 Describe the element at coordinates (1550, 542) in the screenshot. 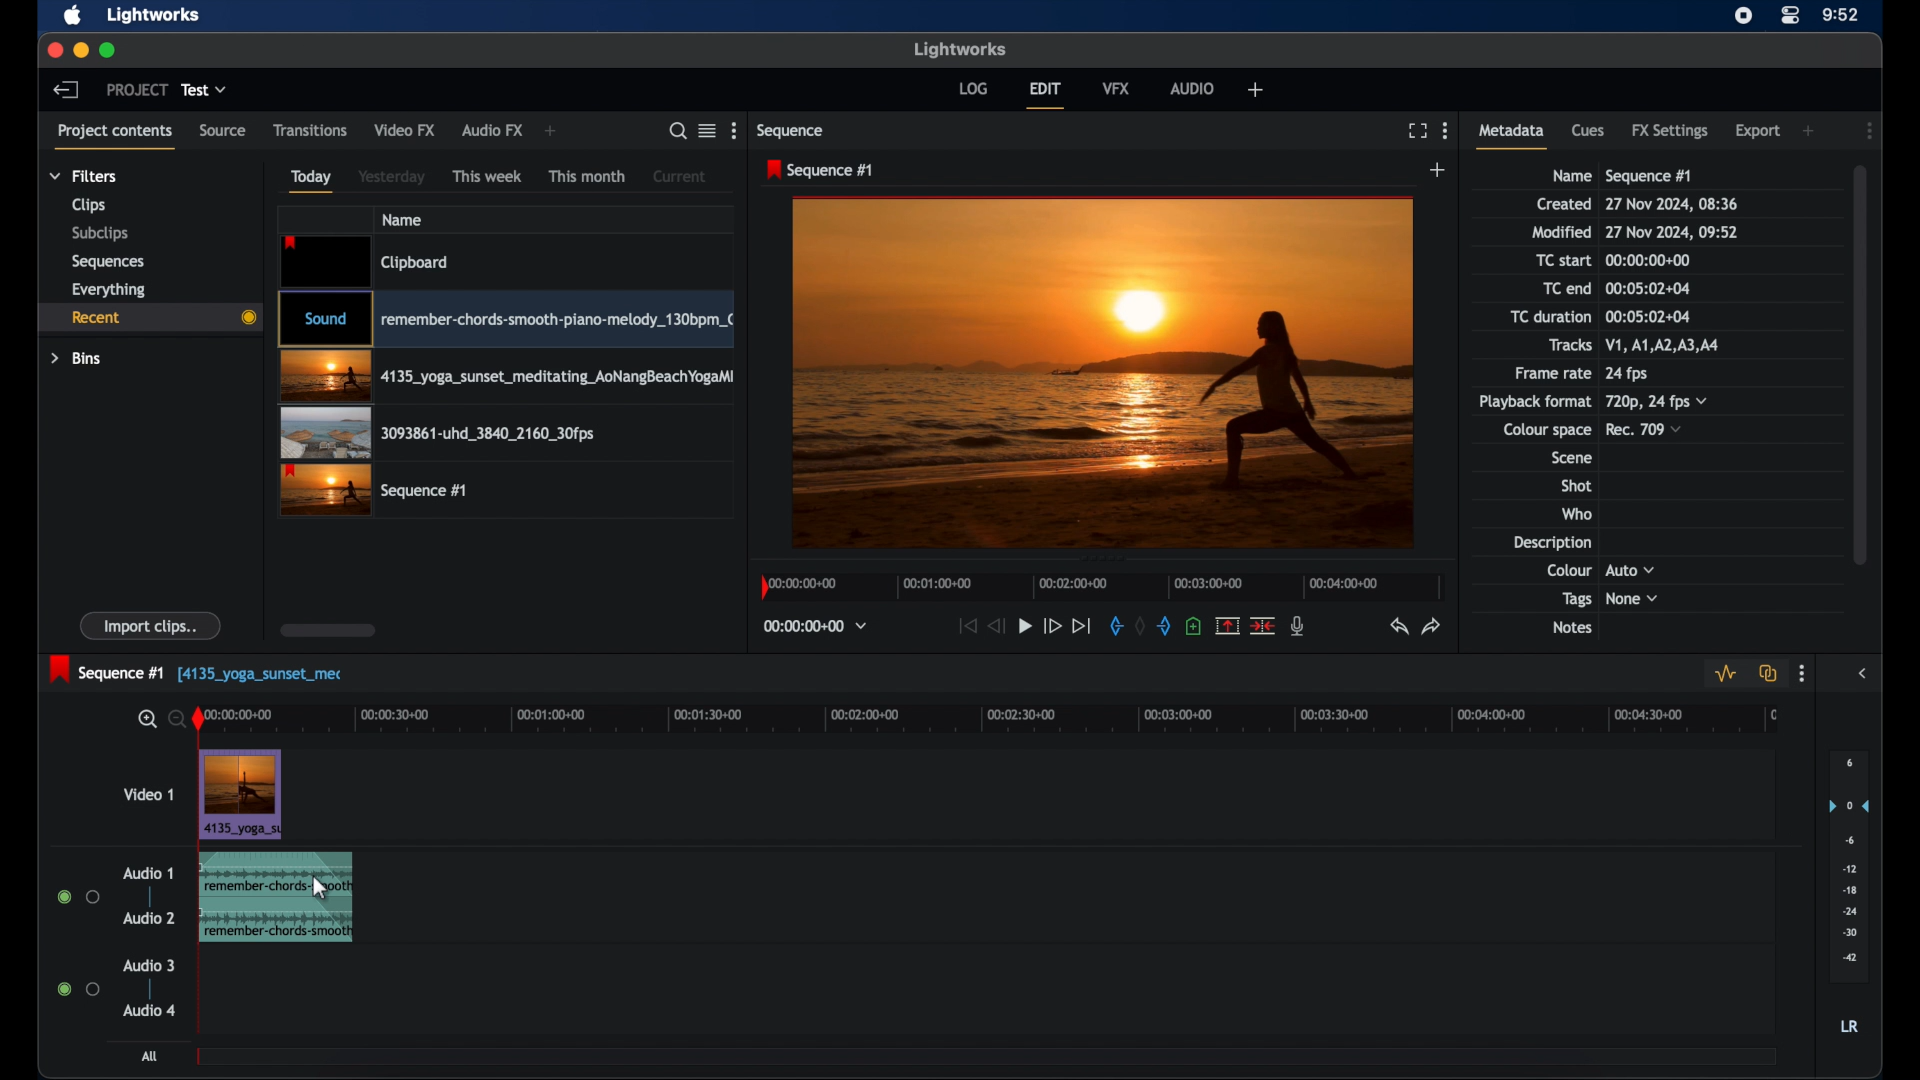

I see `description` at that location.